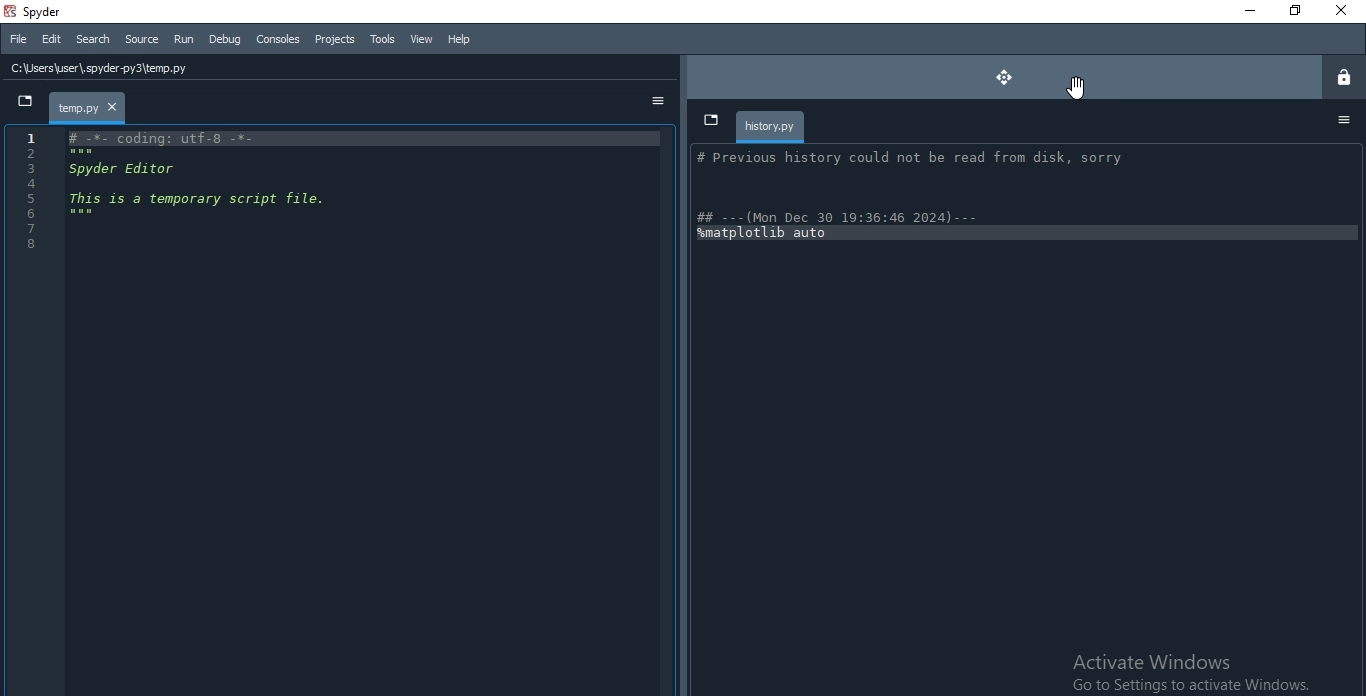 The height and width of the screenshot is (696, 1366). I want to click on Consoles, so click(279, 39).